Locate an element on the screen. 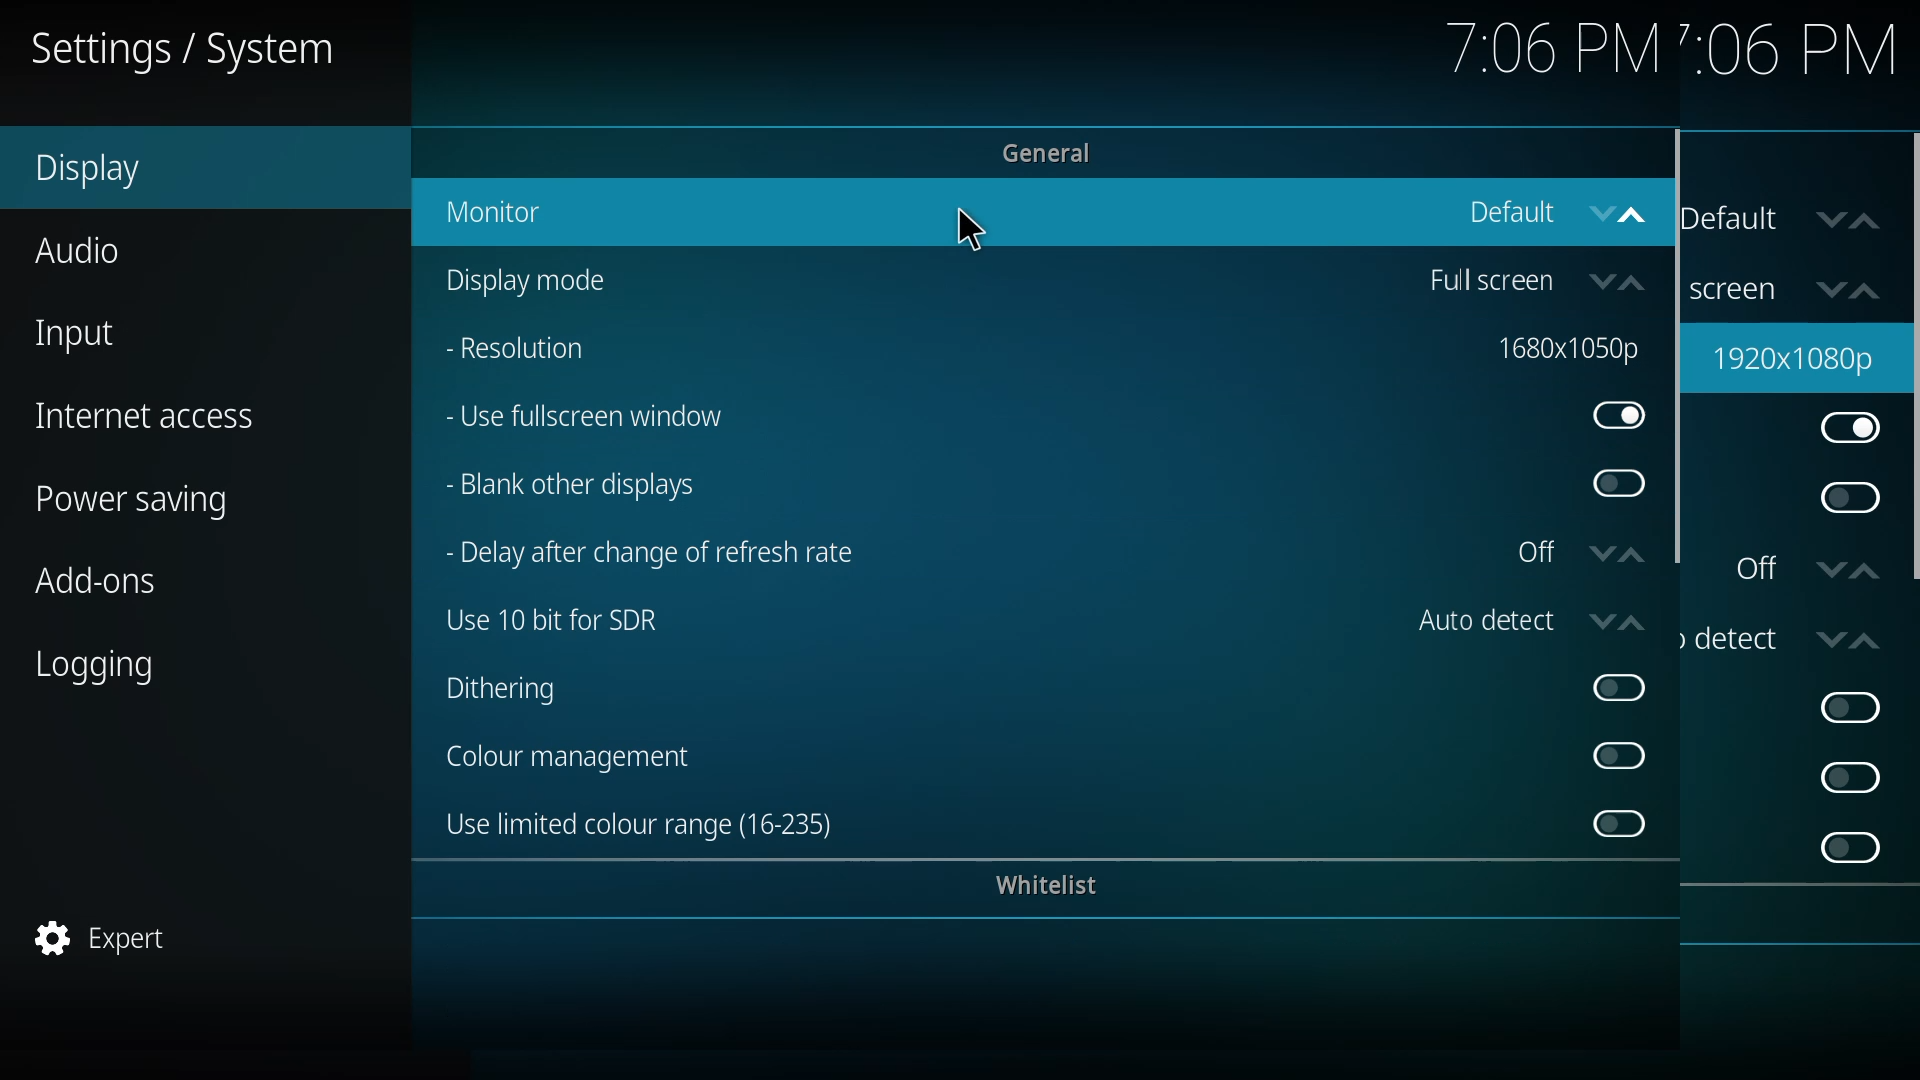 The width and height of the screenshot is (1920, 1080). enabled is located at coordinates (1612, 420).